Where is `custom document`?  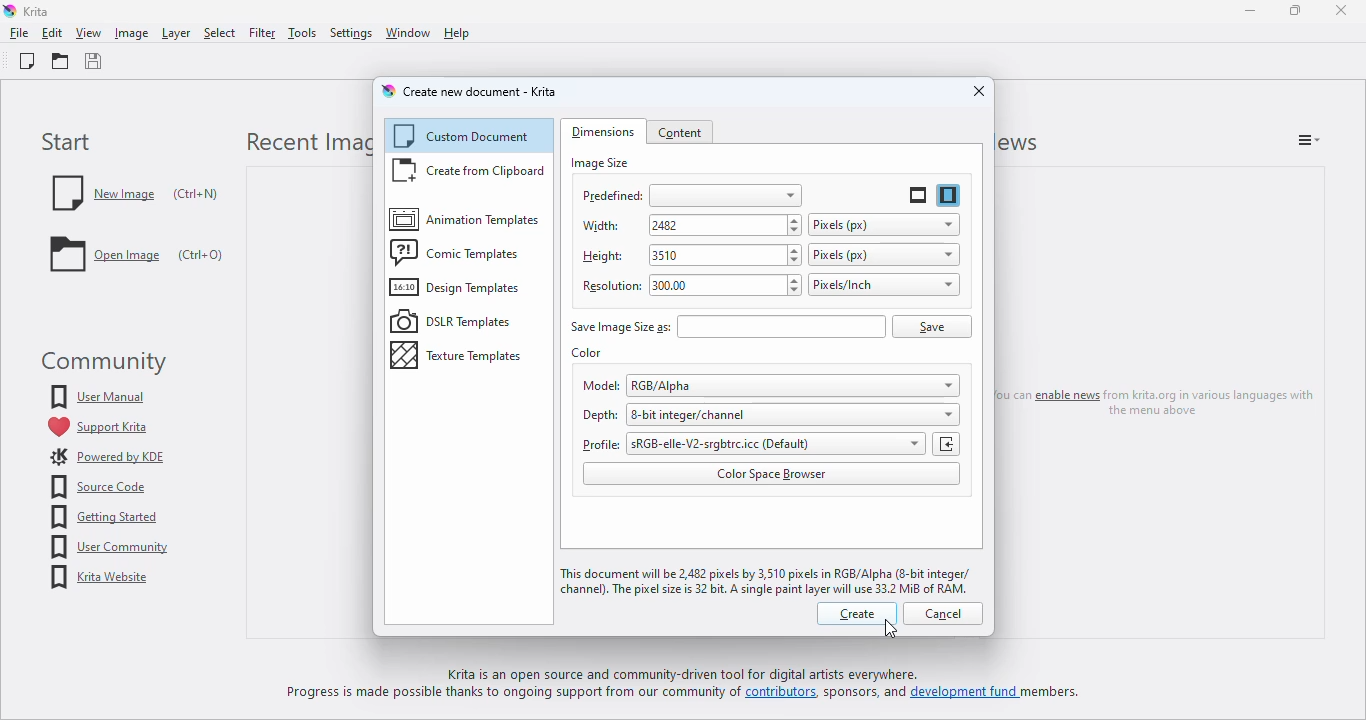
custom document is located at coordinates (465, 136).